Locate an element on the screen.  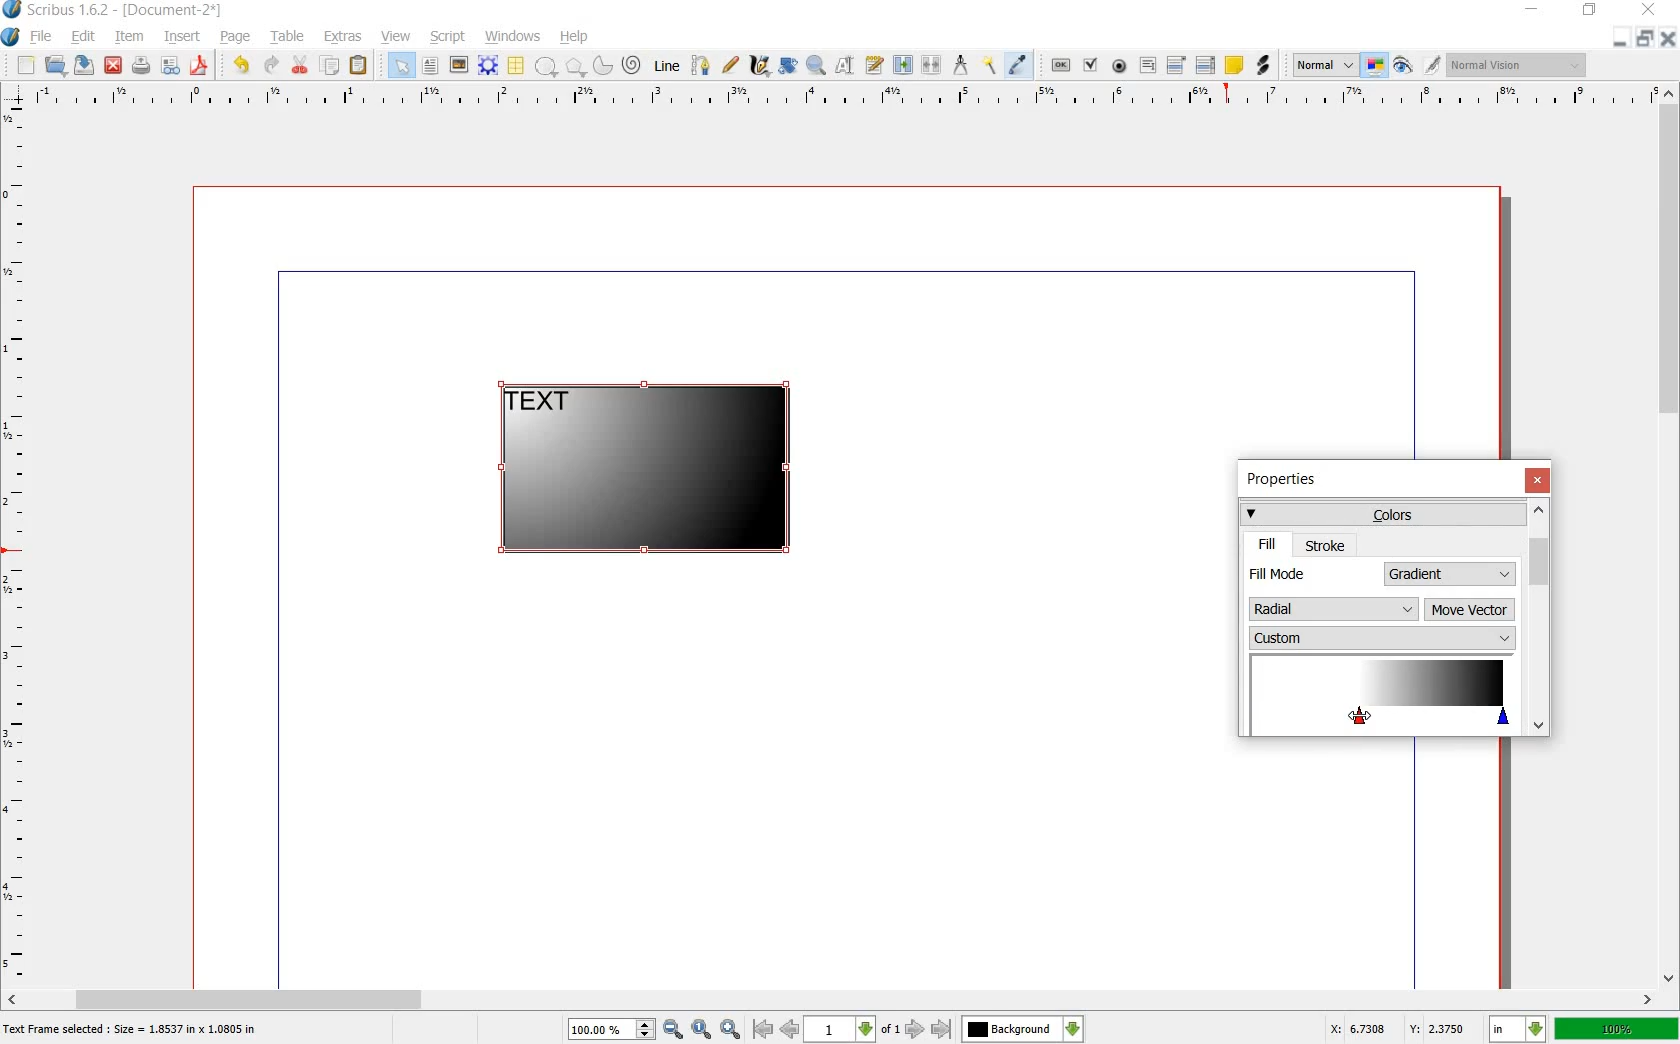
normal is located at coordinates (1325, 66).